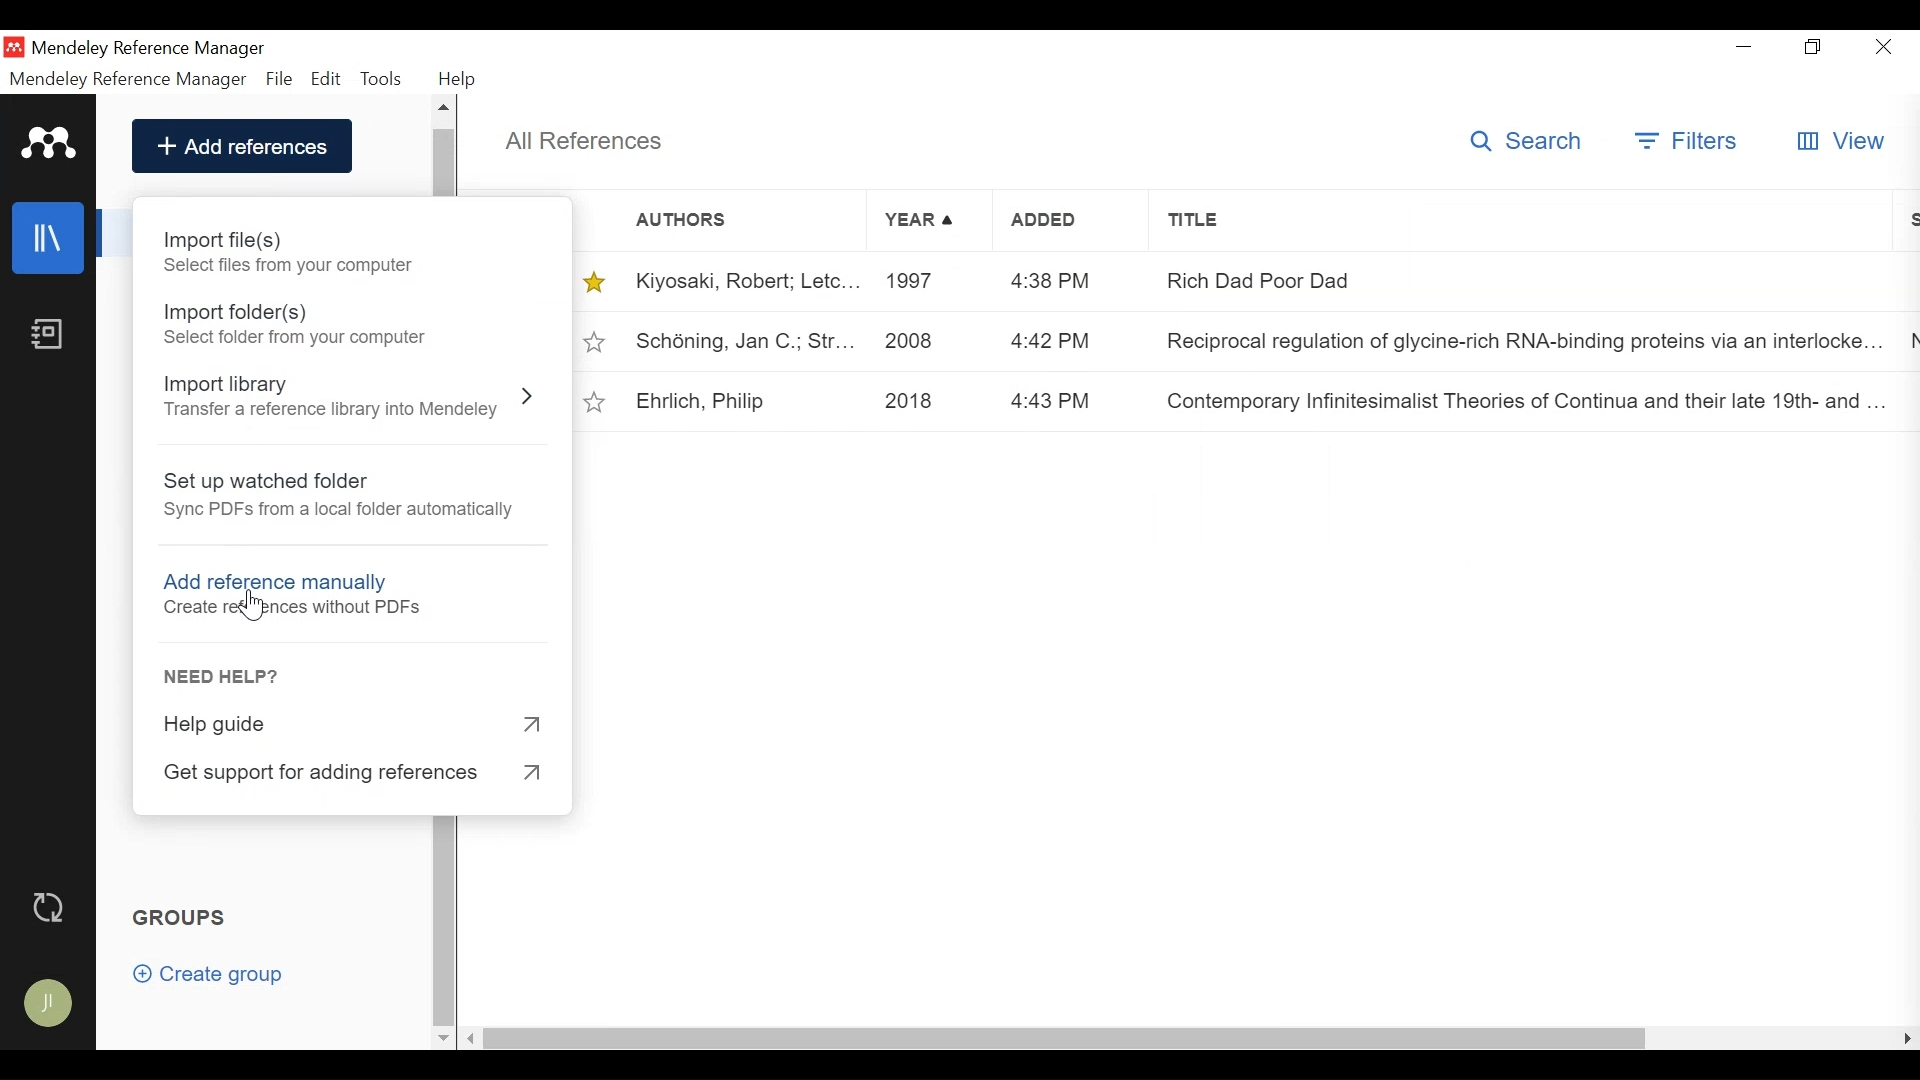 This screenshot has height=1080, width=1920. Describe the element at coordinates (232, 240) in the screenshot. I see `Import Files` at that location.